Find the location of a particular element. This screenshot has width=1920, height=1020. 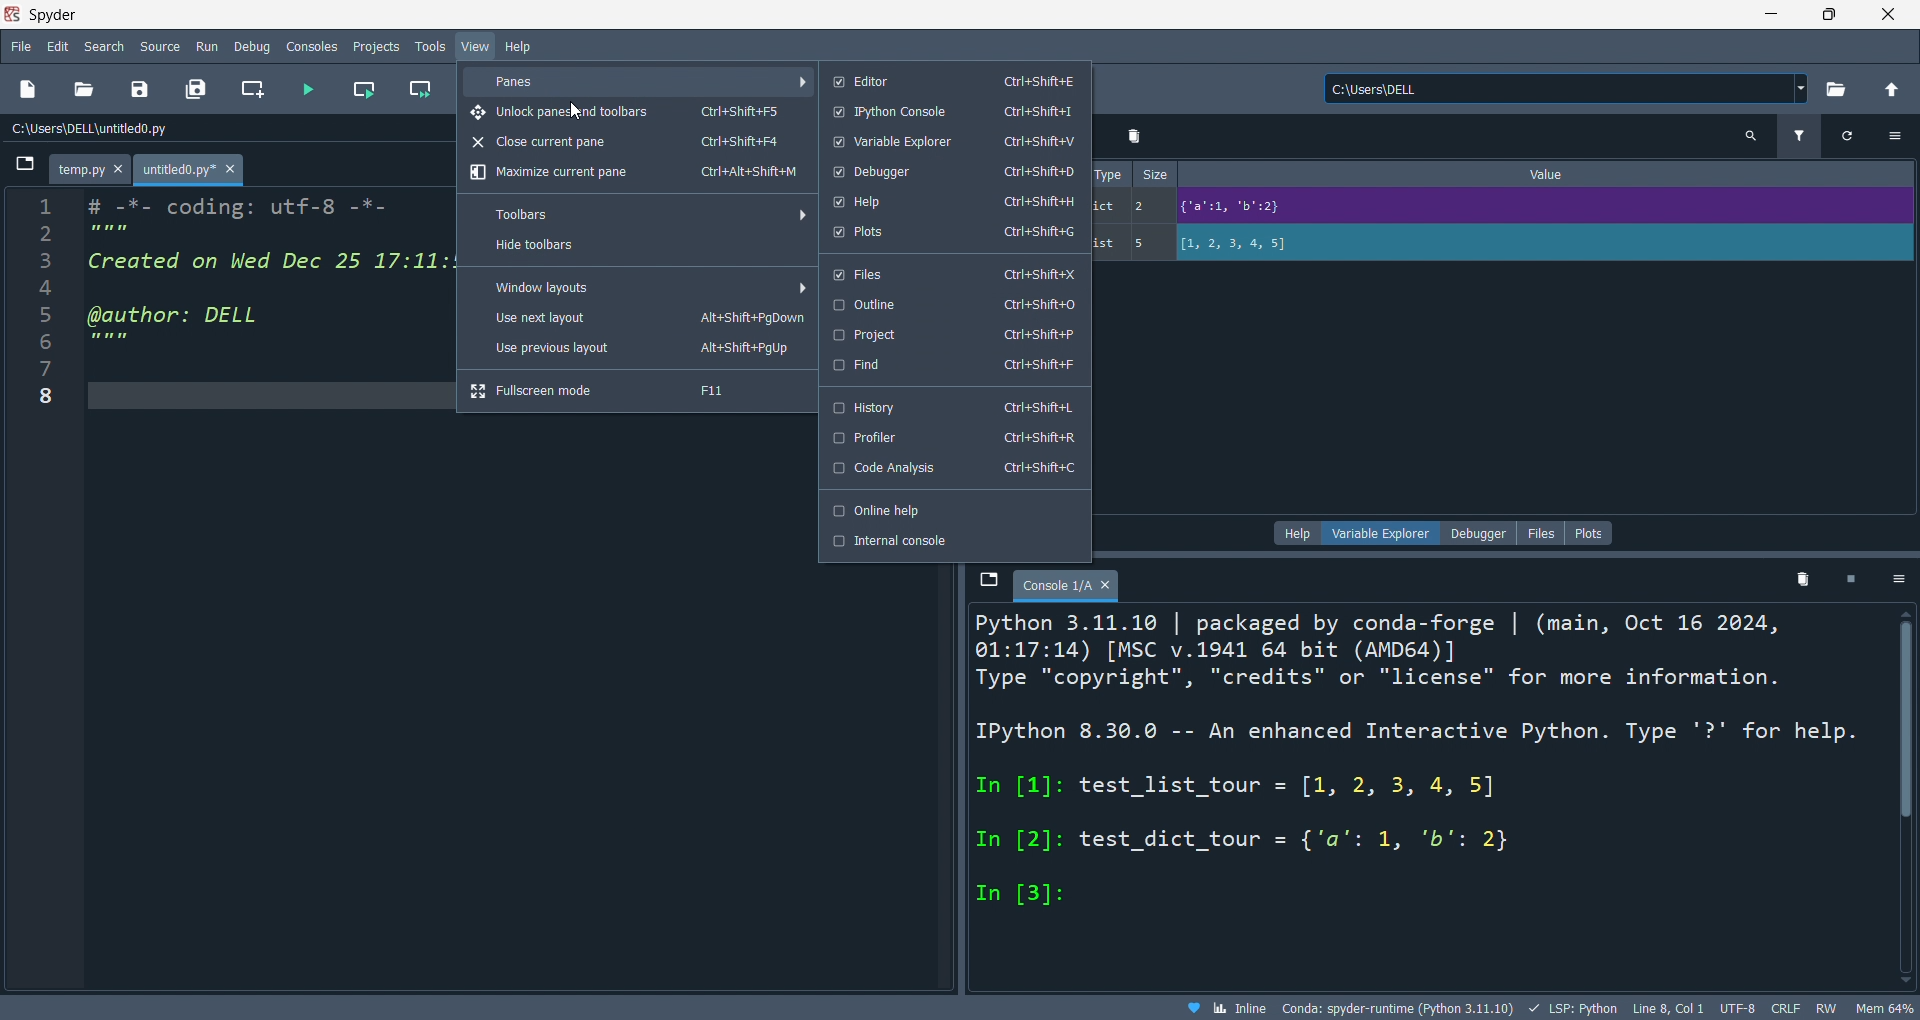

files is located at coordinates (1539, 532).